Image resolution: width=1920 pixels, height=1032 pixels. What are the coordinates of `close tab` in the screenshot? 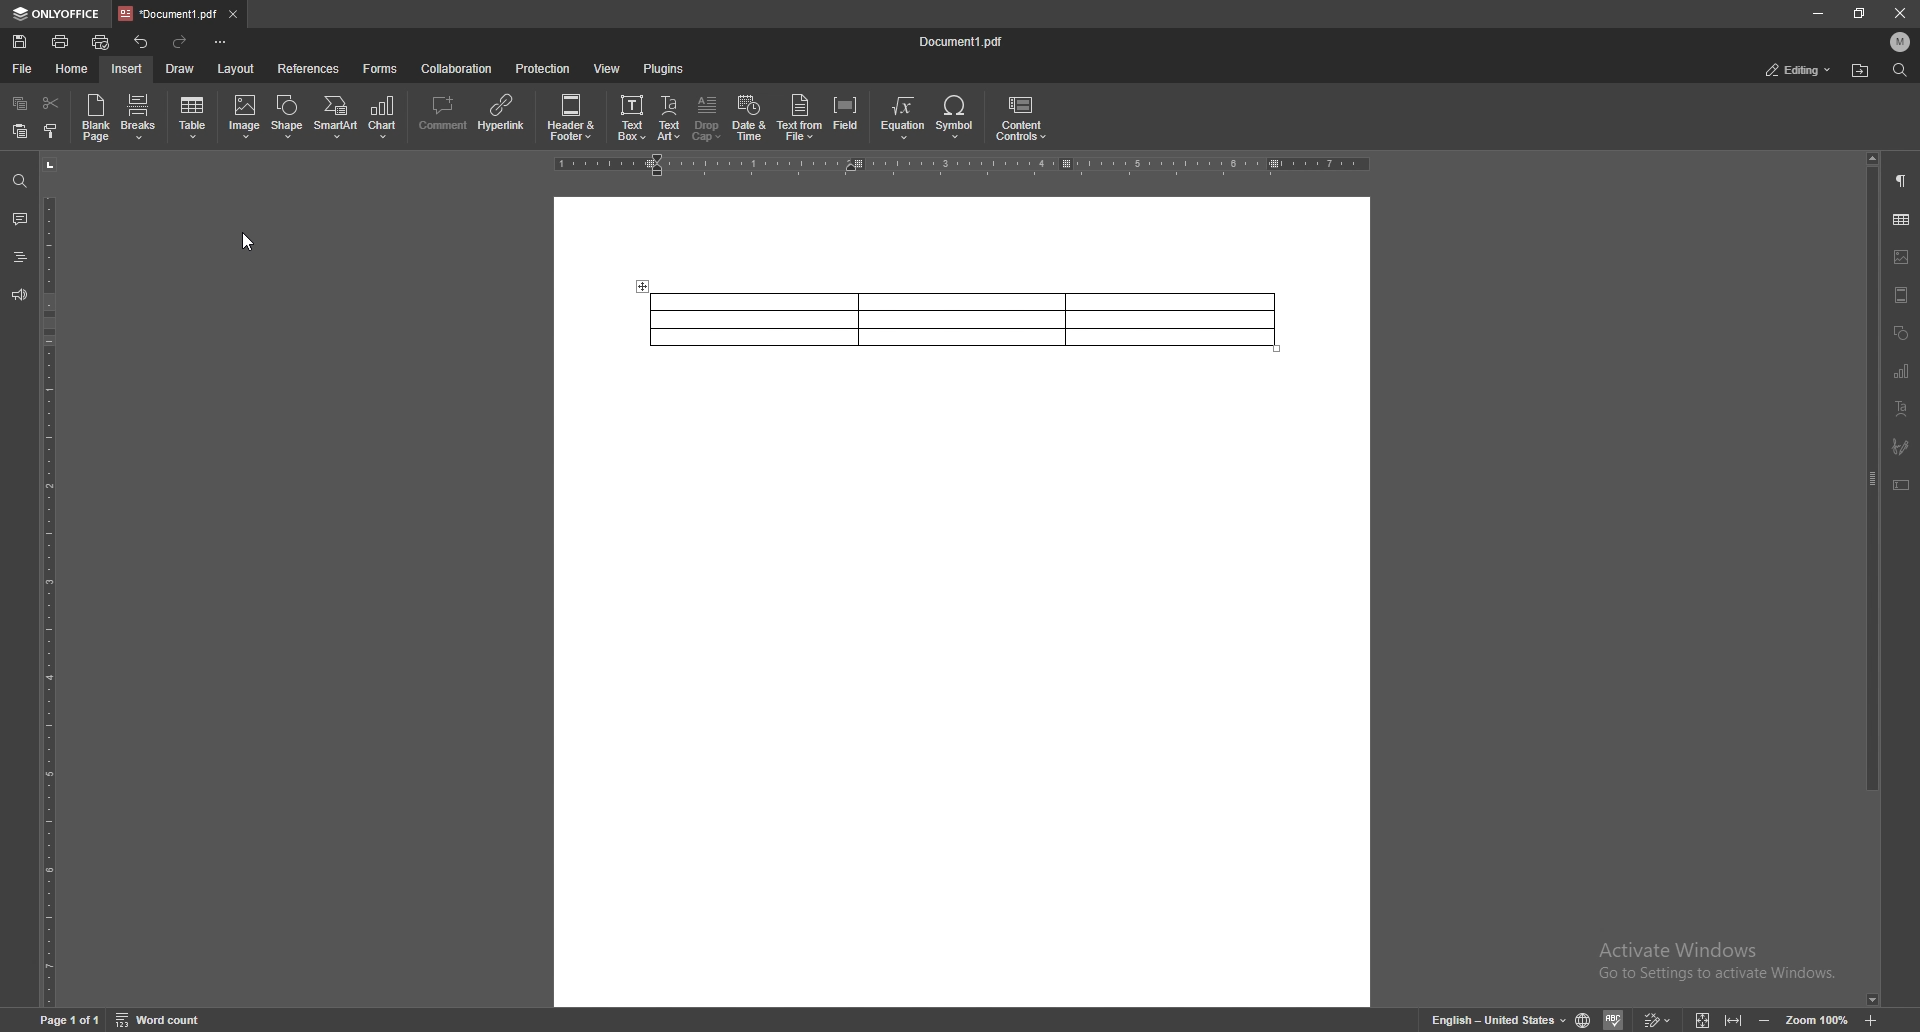 It's located at (234, 15).